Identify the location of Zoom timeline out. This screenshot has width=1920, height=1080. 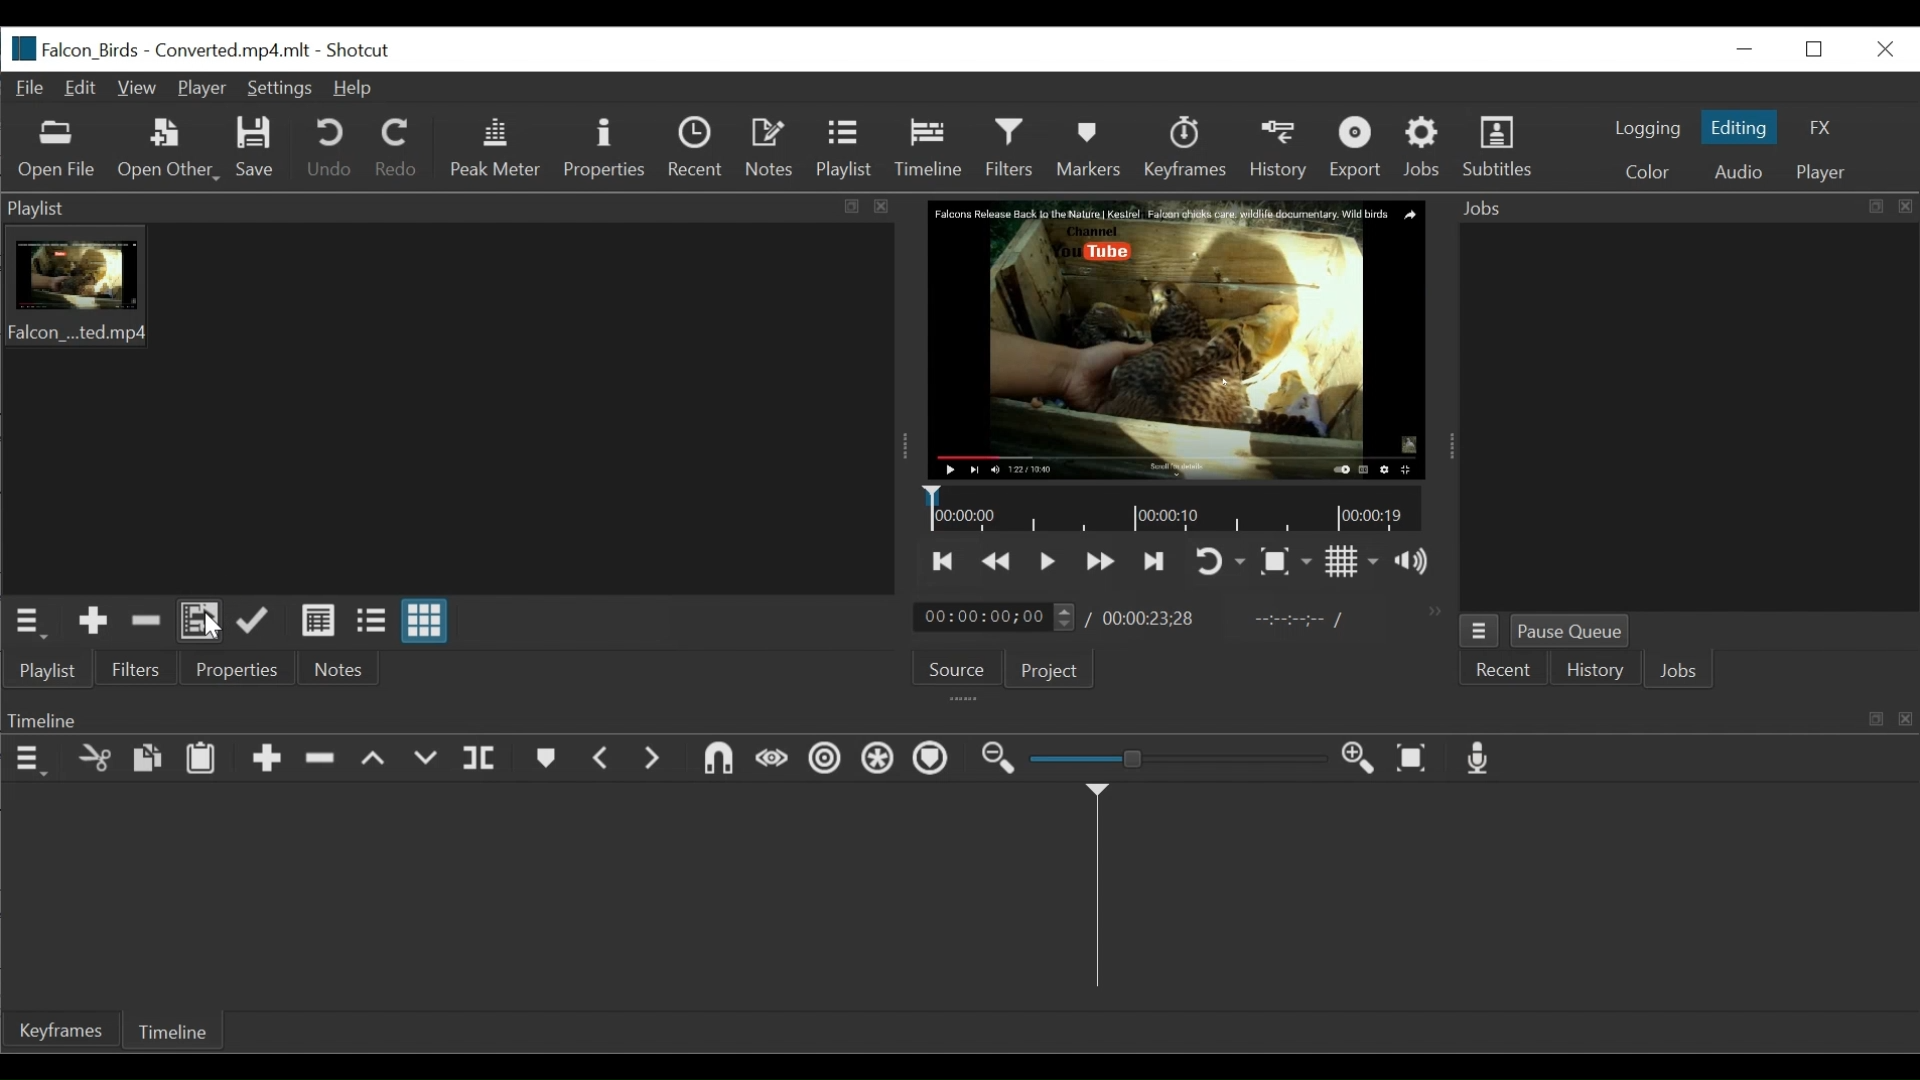
(995, 763).